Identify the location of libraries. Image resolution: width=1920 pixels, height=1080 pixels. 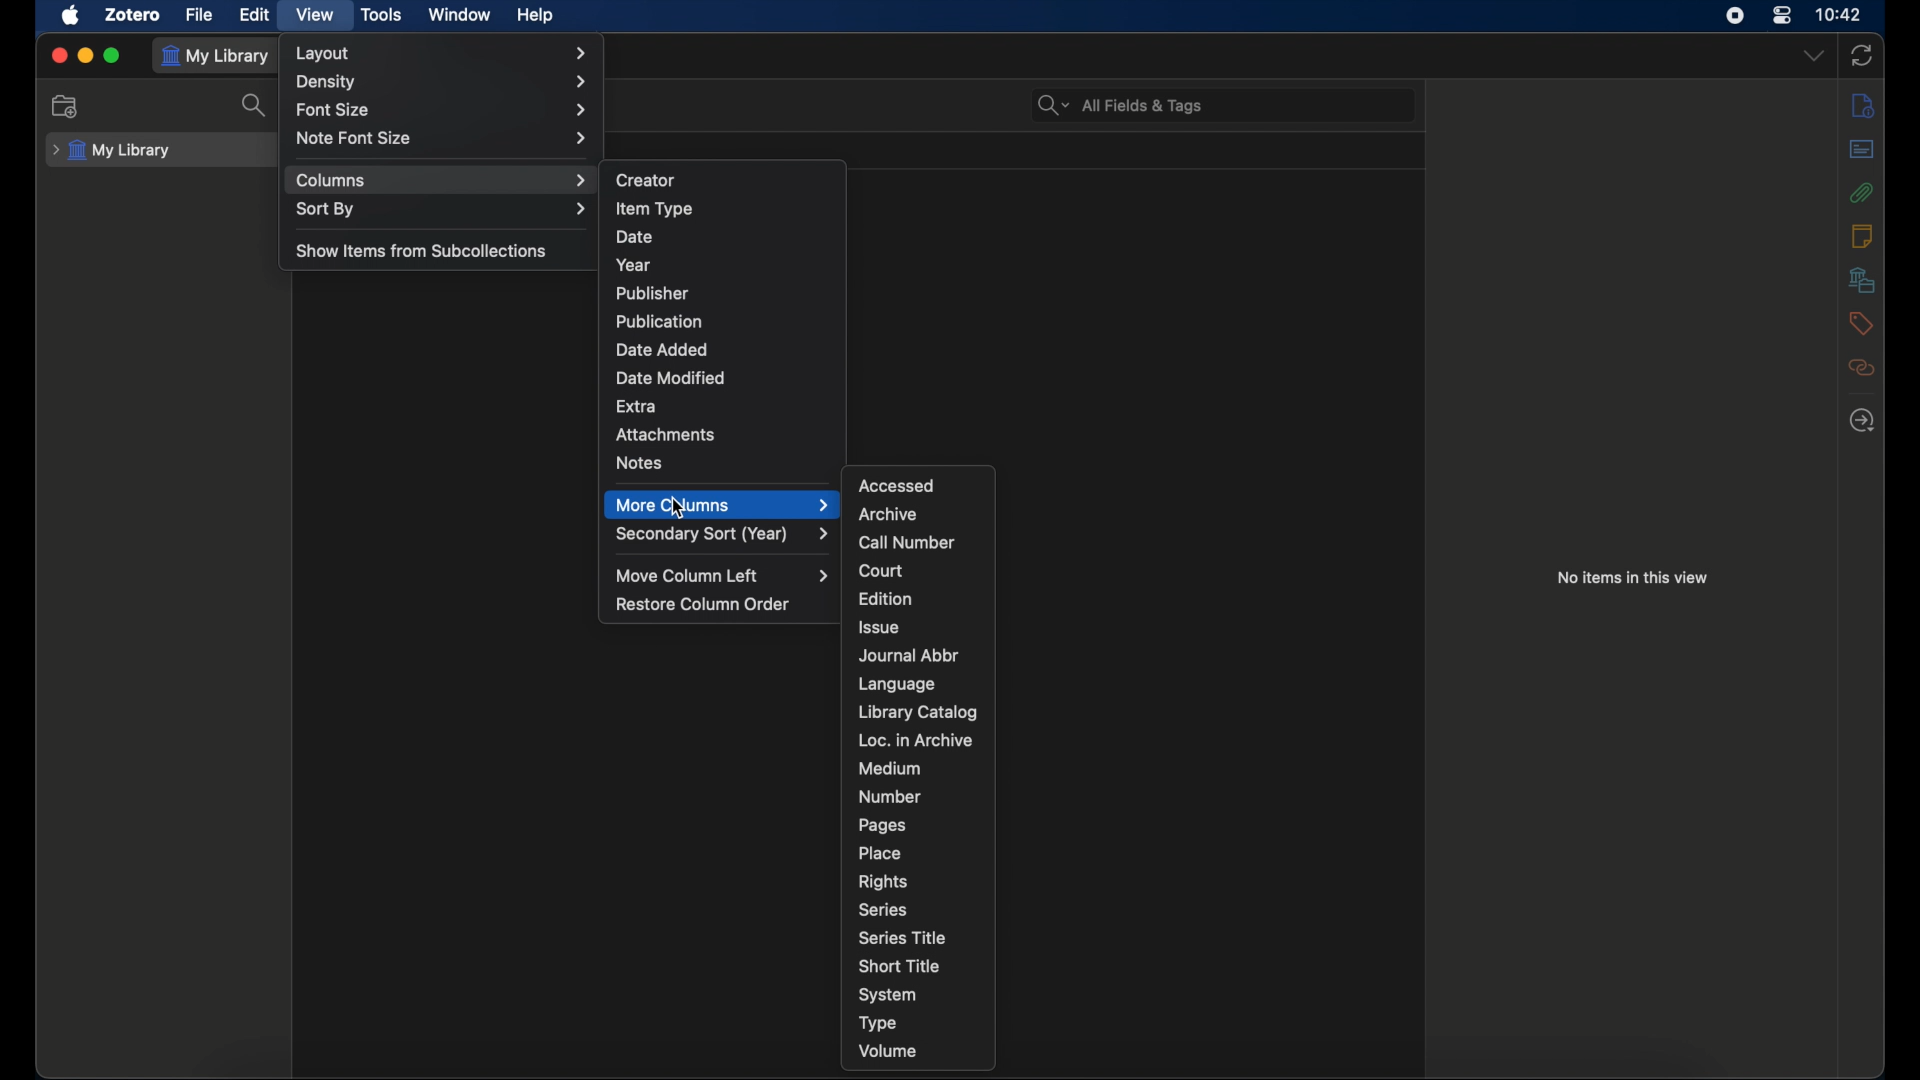
(1862, 279).